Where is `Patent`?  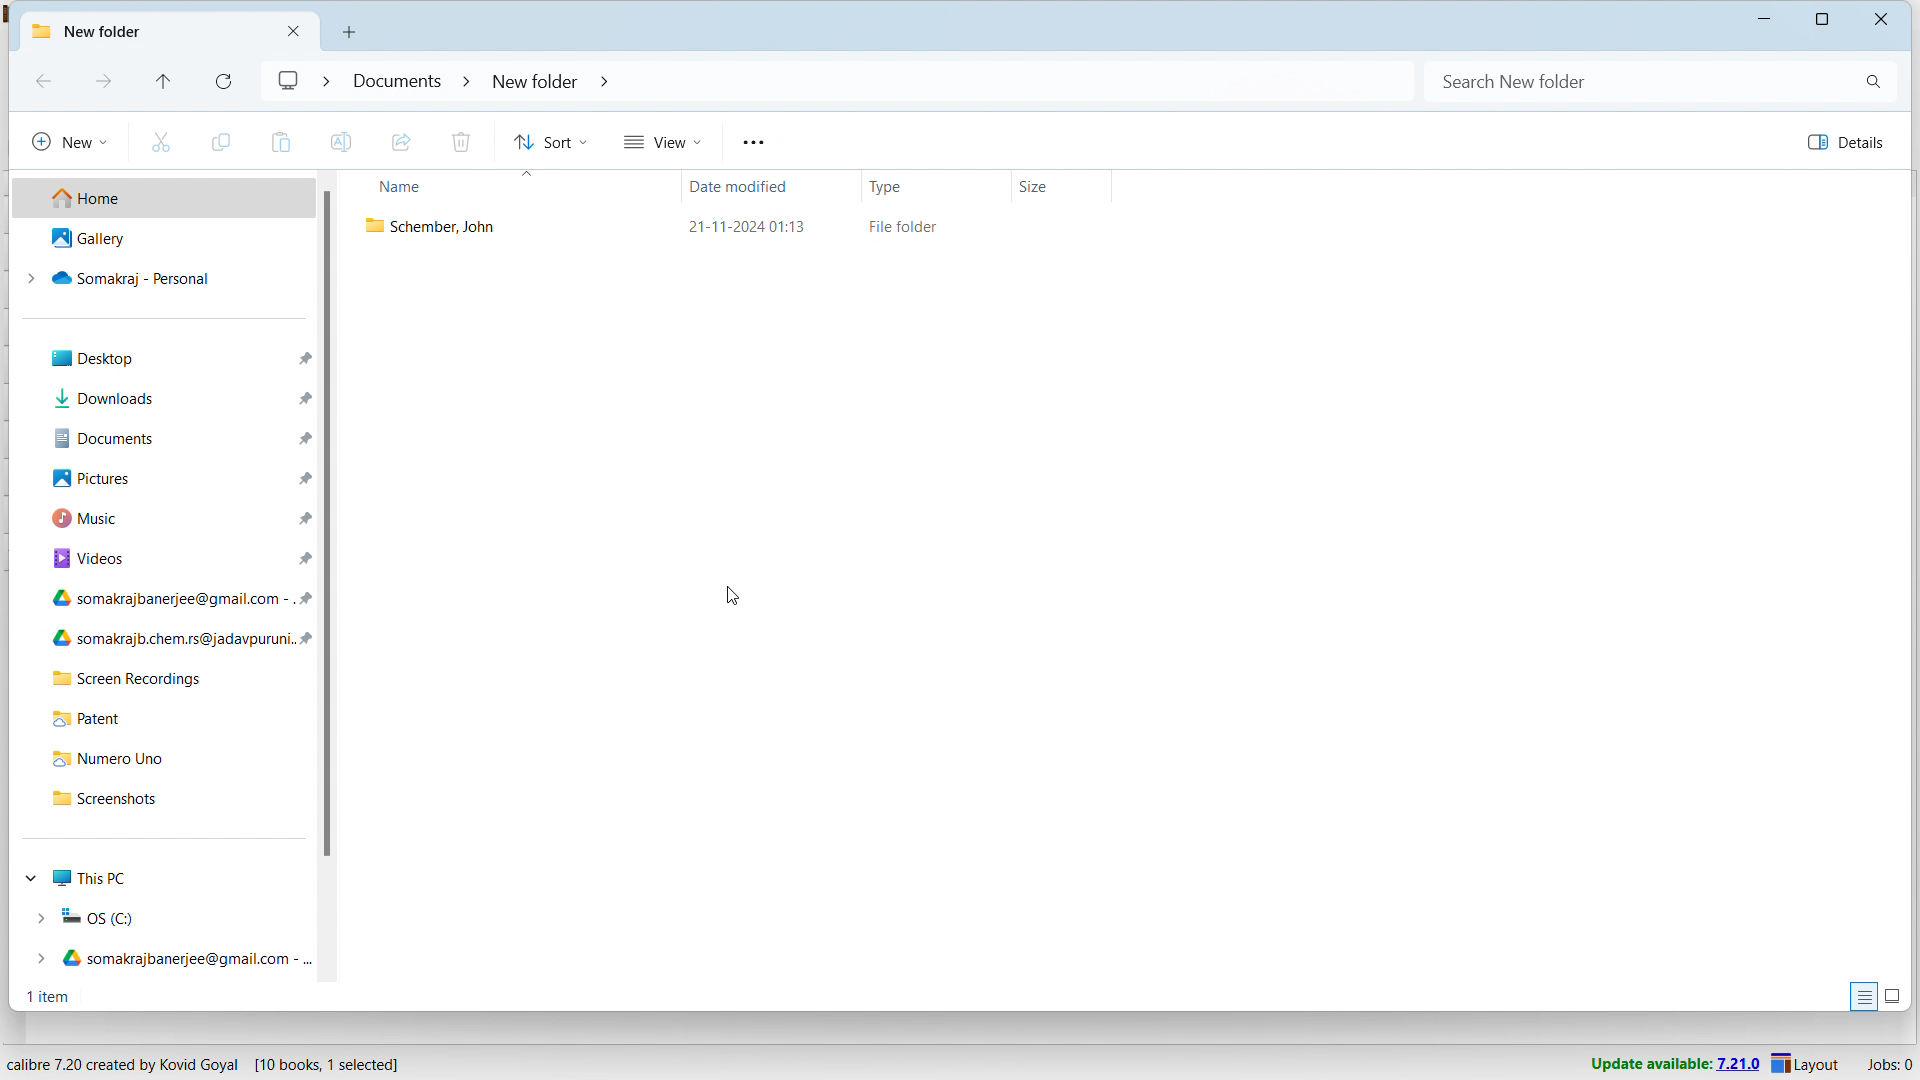 Patent is located at coordinates (98, 716).